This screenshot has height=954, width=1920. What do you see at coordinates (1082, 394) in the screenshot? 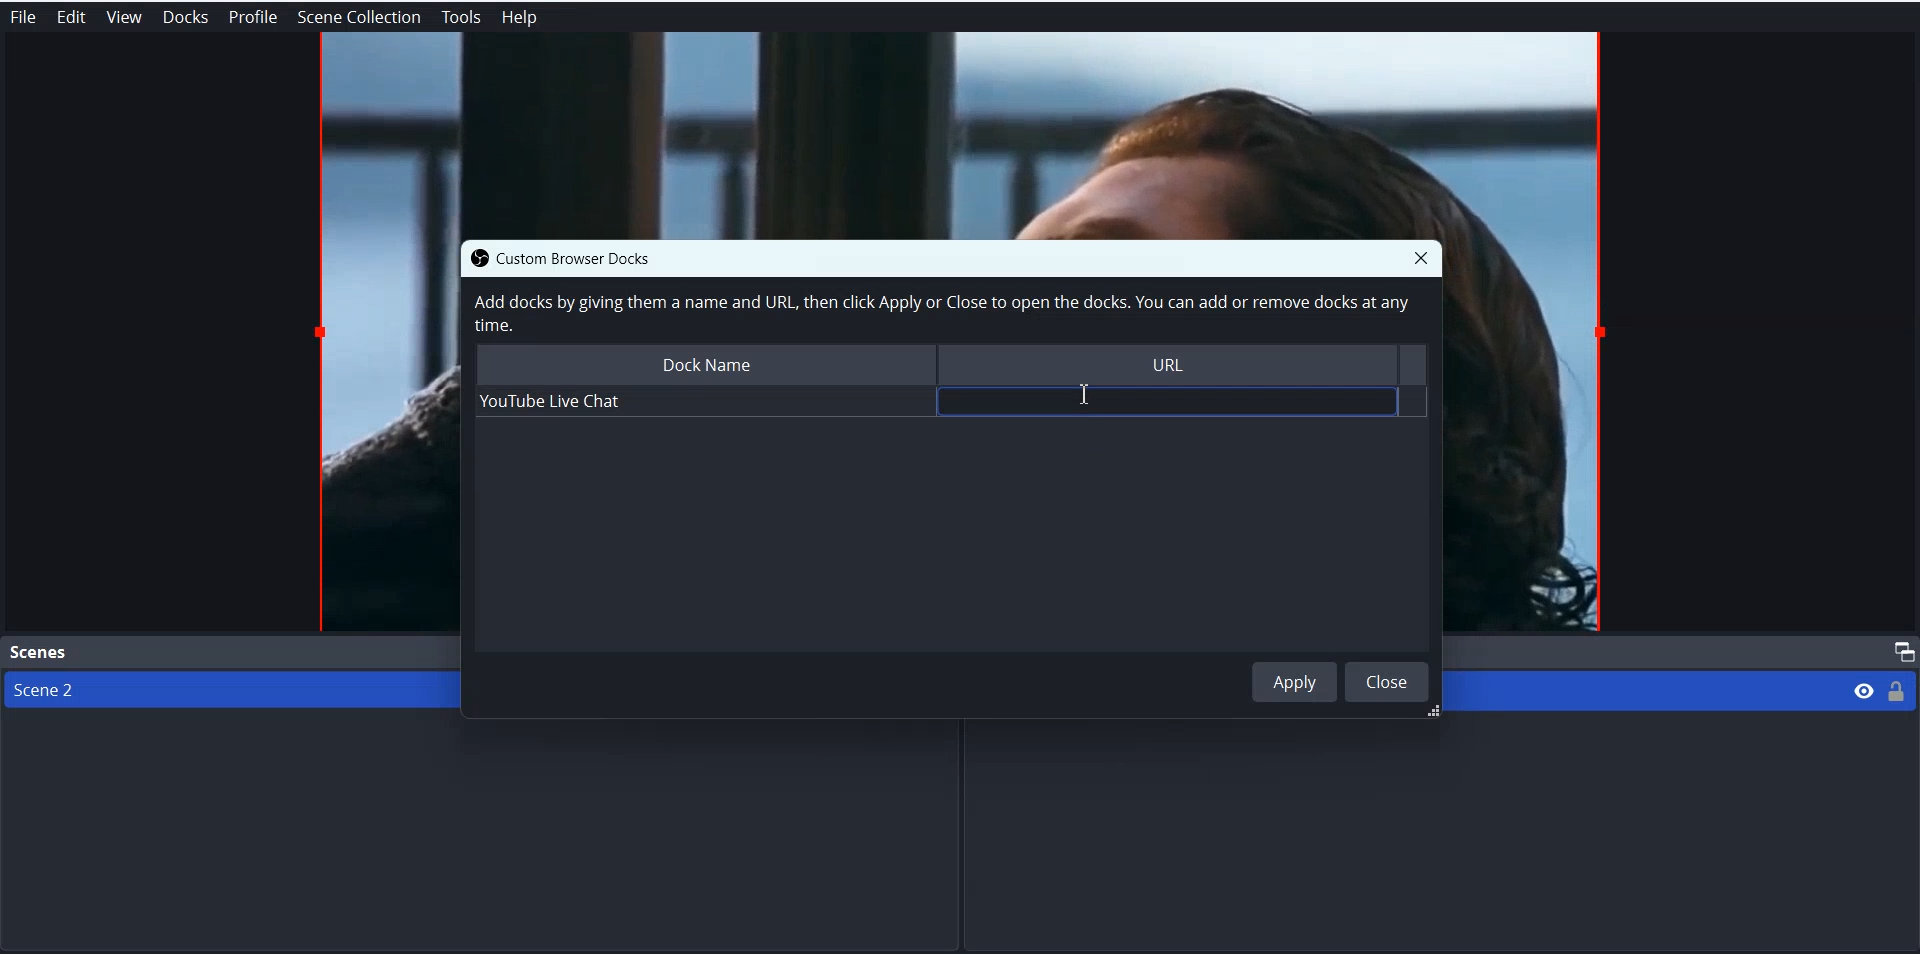
I see `Text Cursor` at bounding box center [1082, 394].